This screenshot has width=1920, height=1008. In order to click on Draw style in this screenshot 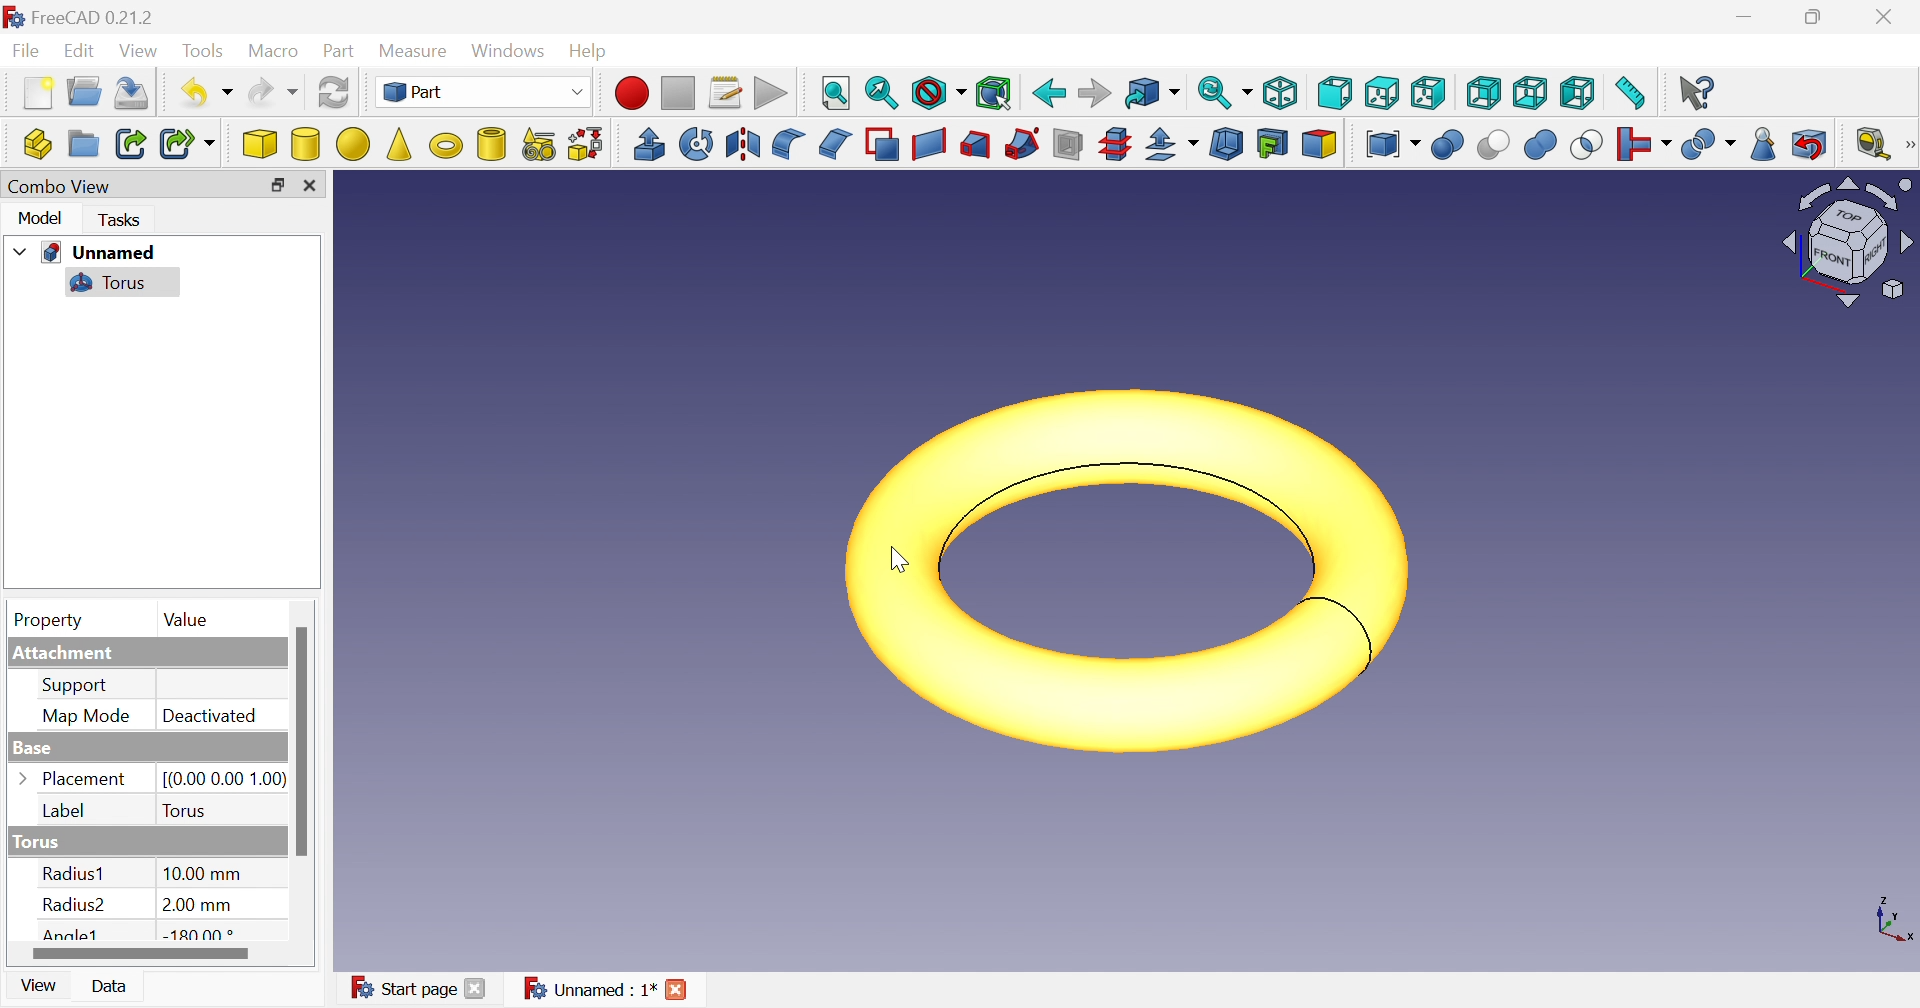, I will do `click(938, 92)`.